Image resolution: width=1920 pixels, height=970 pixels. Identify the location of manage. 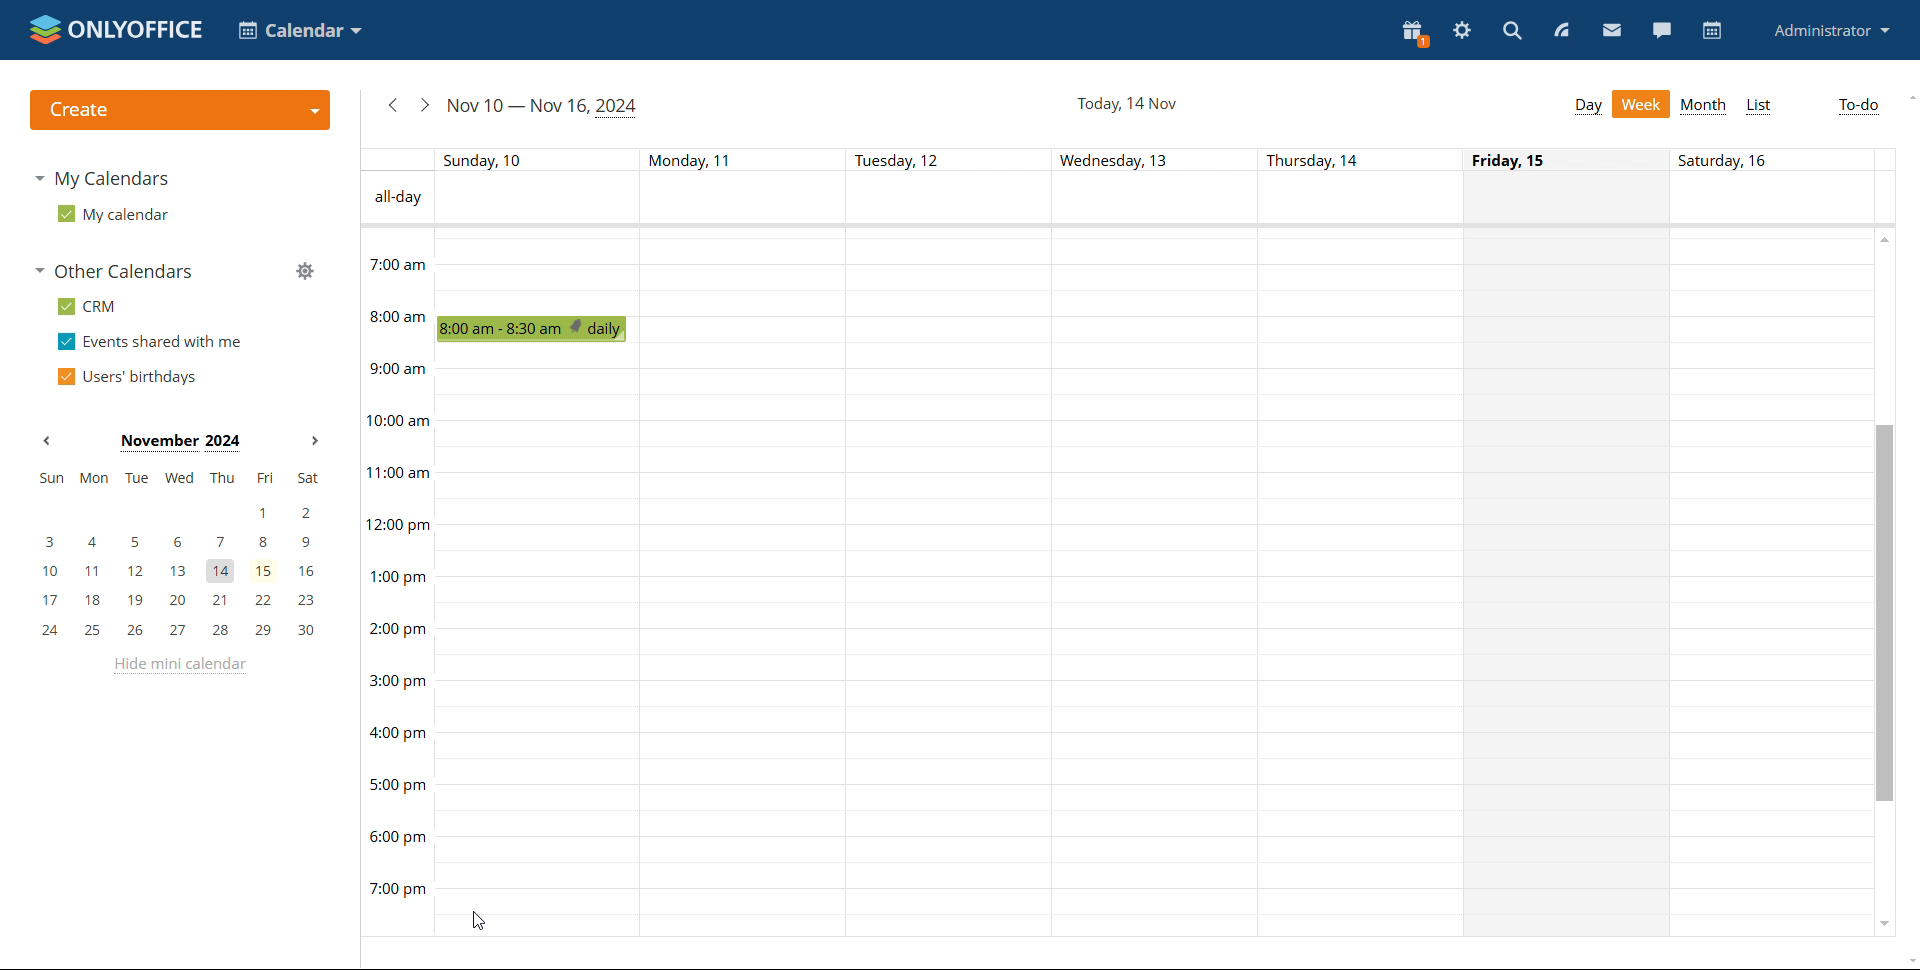
(304, 270).